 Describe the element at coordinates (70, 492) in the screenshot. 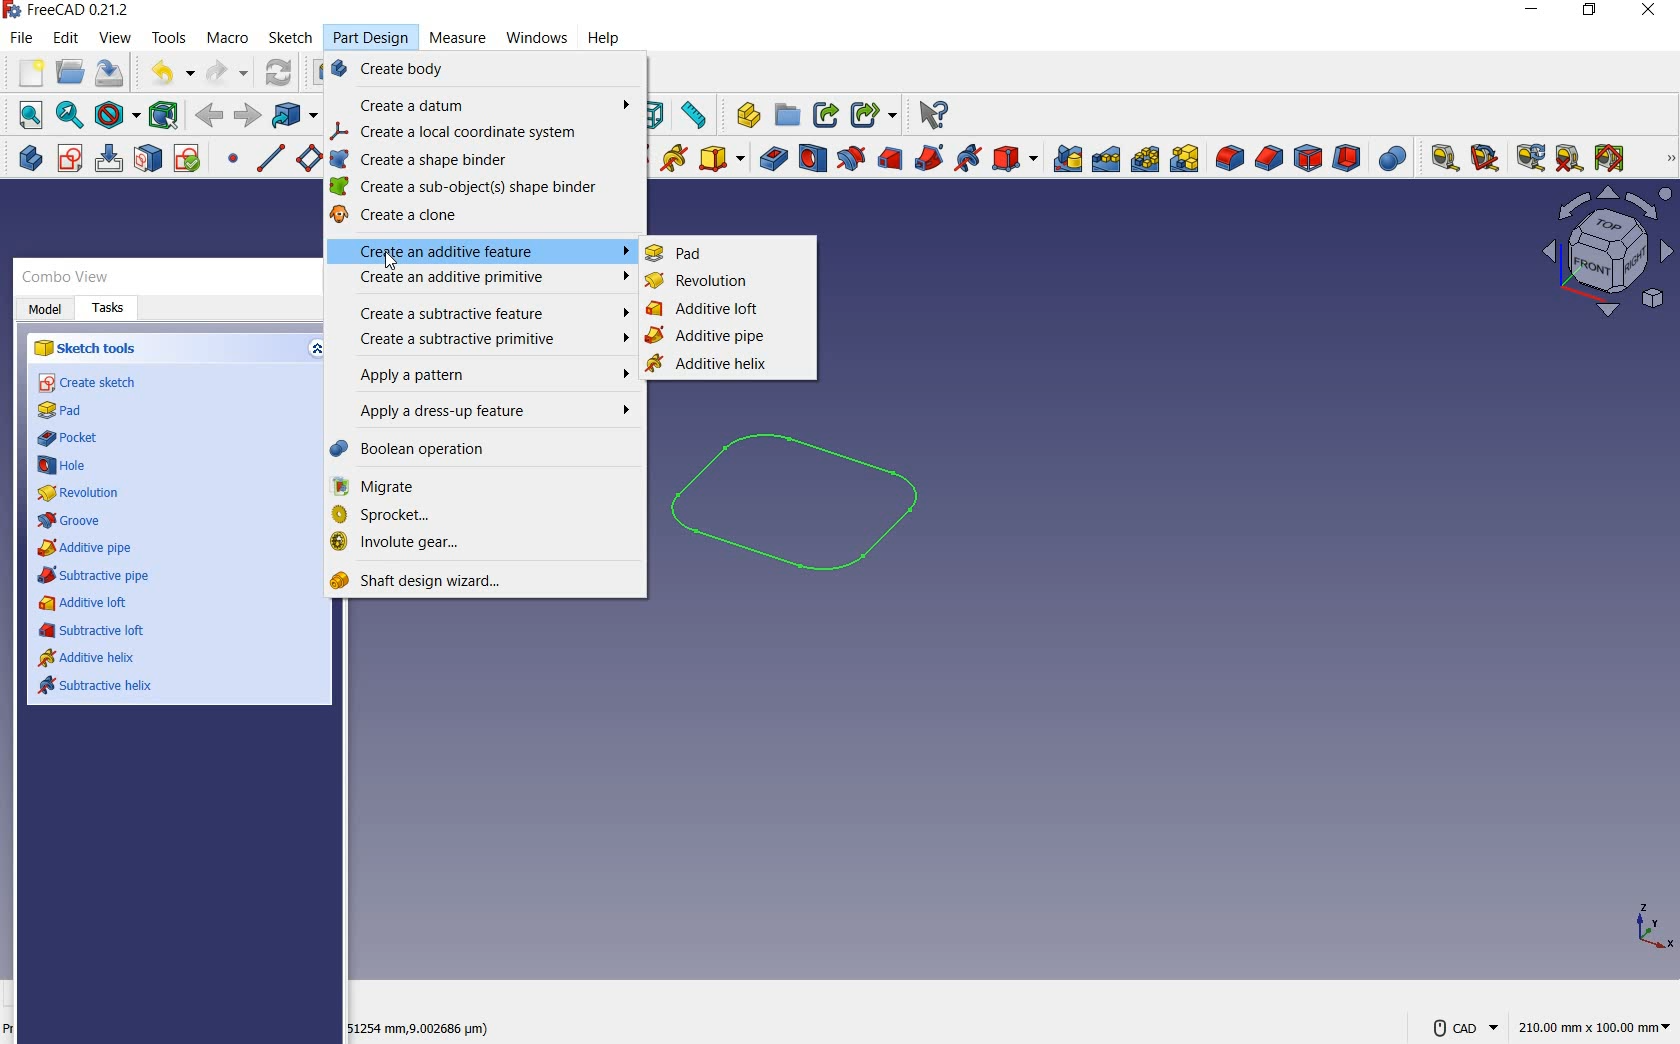

I see `revolution` at that location.